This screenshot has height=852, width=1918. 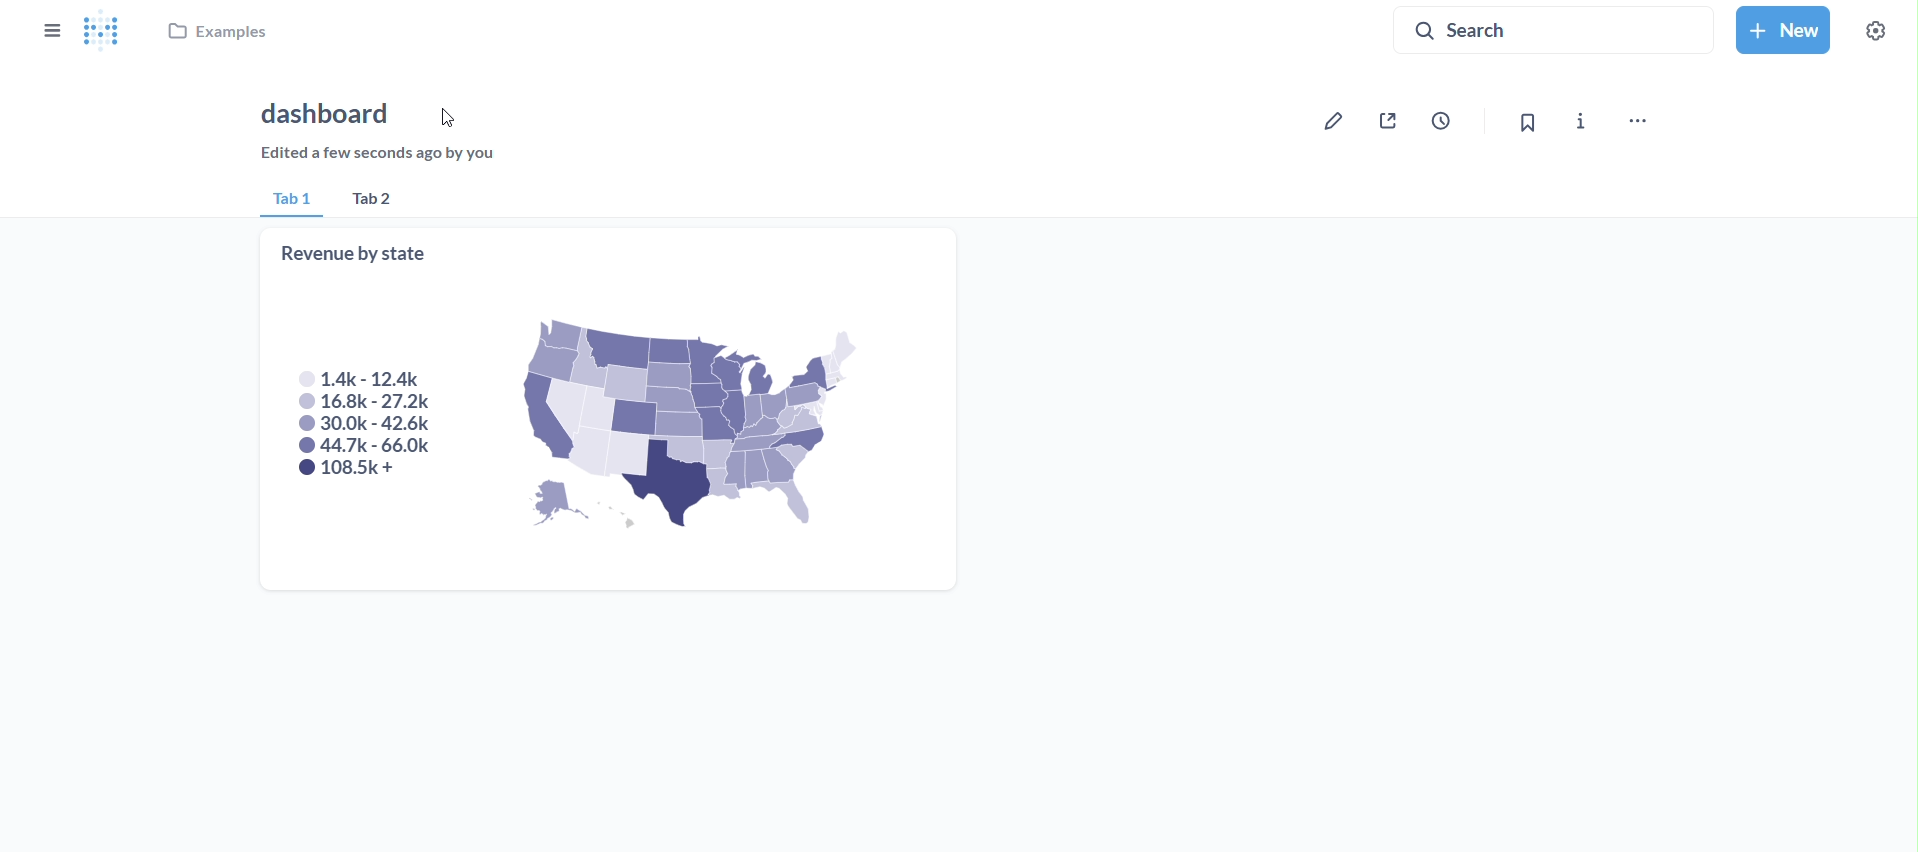 I want to click on search, so click(x=1552, y=30).